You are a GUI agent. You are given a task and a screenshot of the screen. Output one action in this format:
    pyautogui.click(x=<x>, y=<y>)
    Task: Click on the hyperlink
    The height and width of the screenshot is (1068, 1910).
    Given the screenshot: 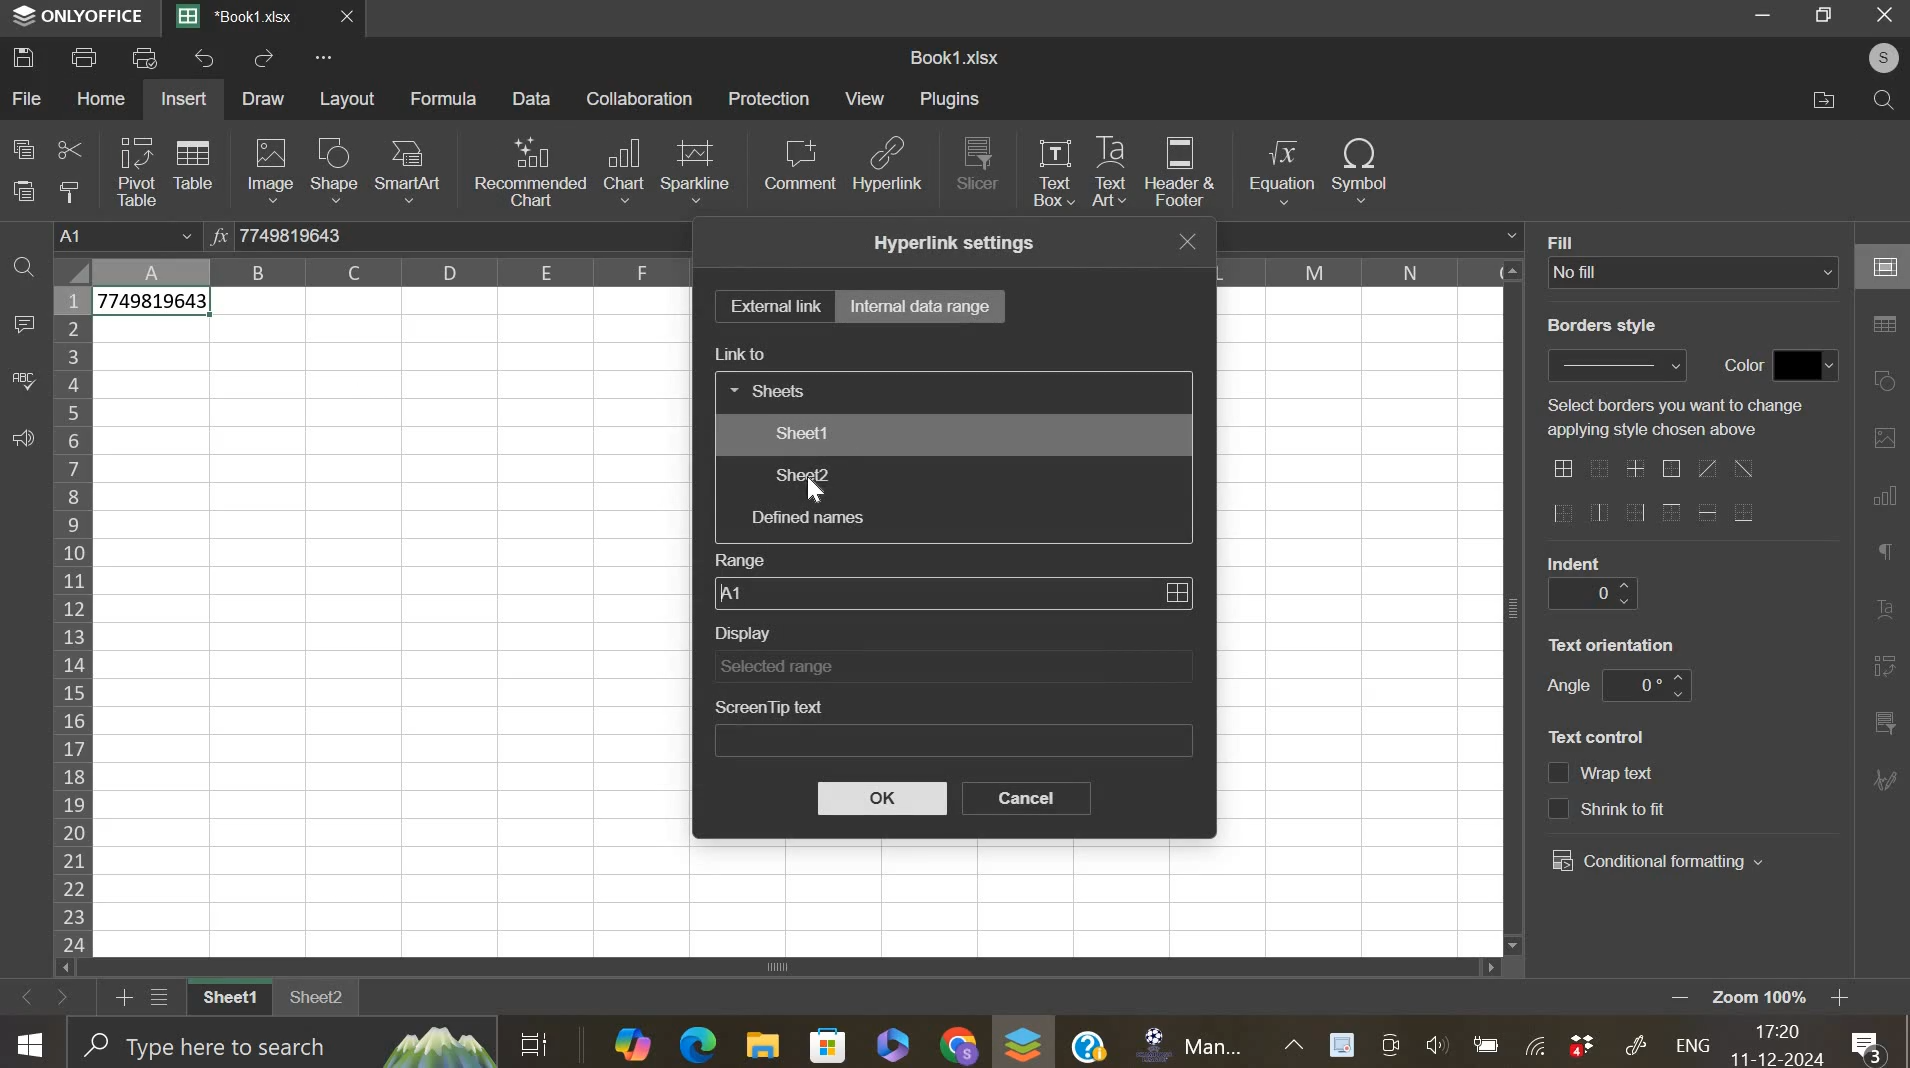 What is the action you would take?
    pyautogui.click(x=889, y=170)
    